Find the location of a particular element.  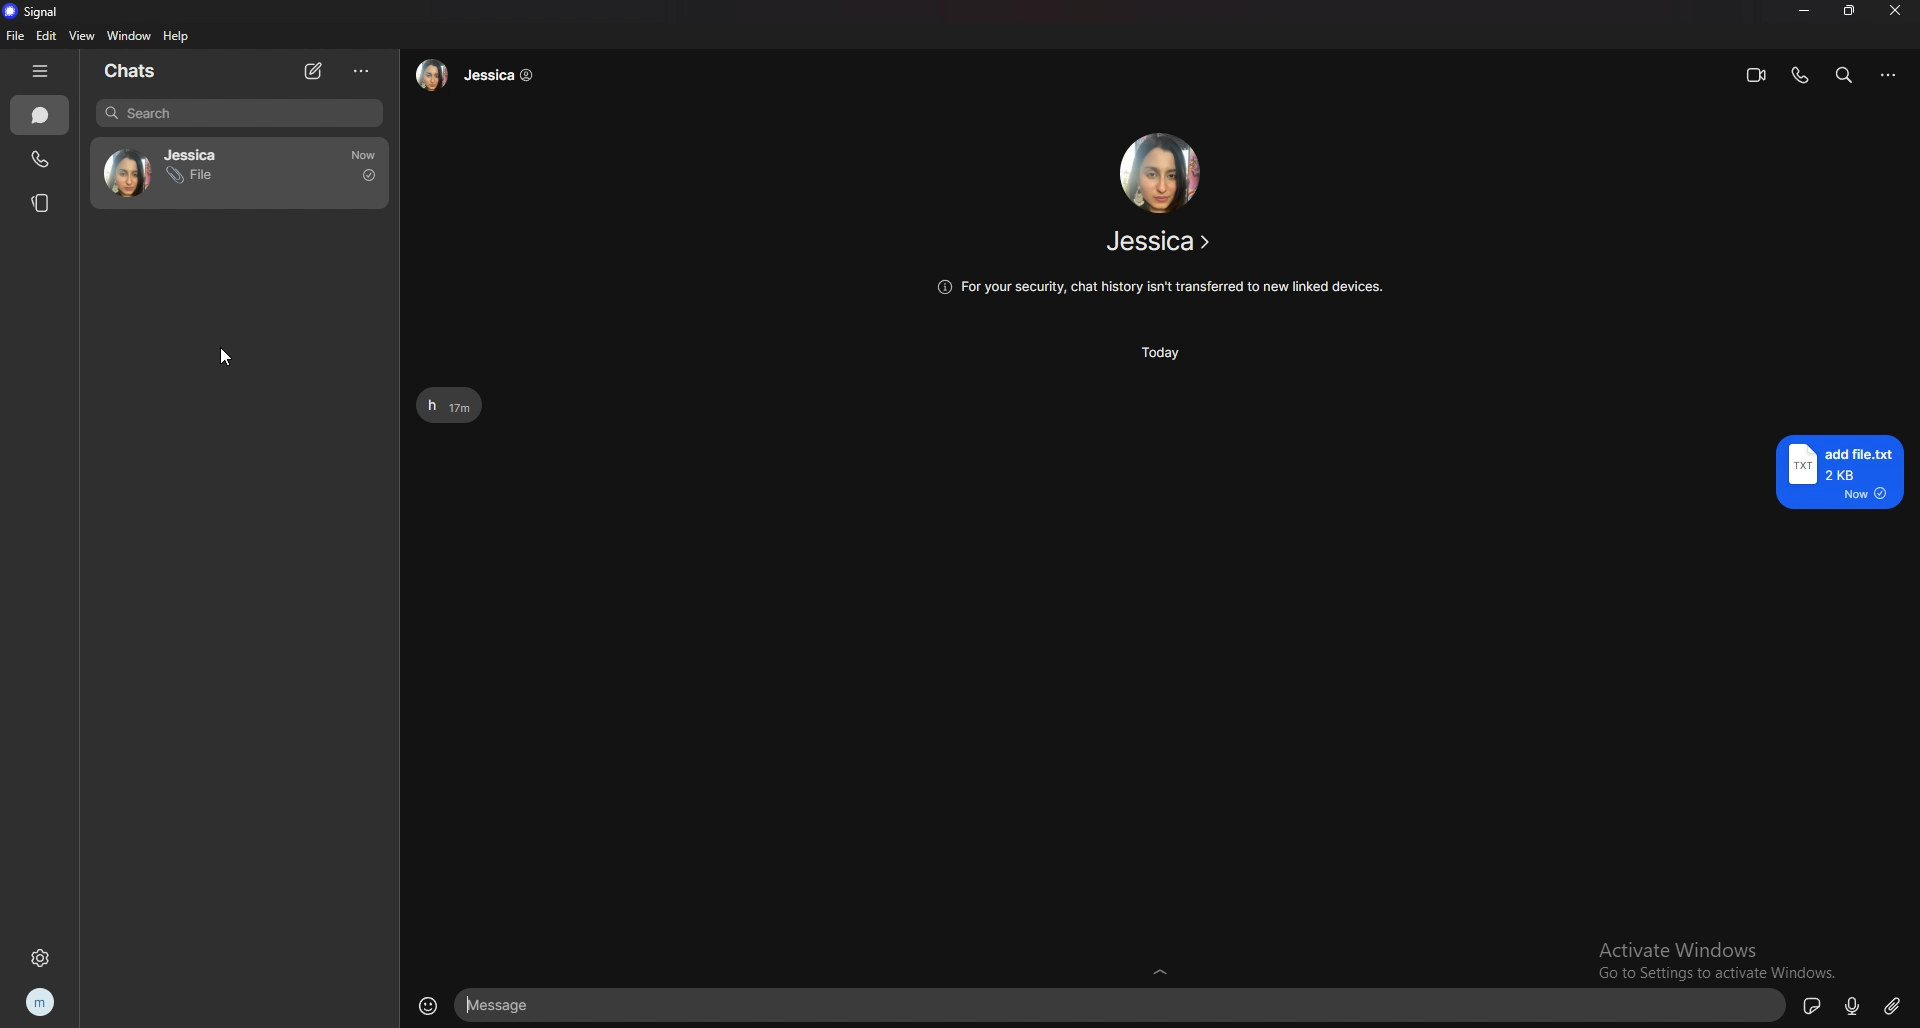

expand text box is located at coordinates (1160, 968).